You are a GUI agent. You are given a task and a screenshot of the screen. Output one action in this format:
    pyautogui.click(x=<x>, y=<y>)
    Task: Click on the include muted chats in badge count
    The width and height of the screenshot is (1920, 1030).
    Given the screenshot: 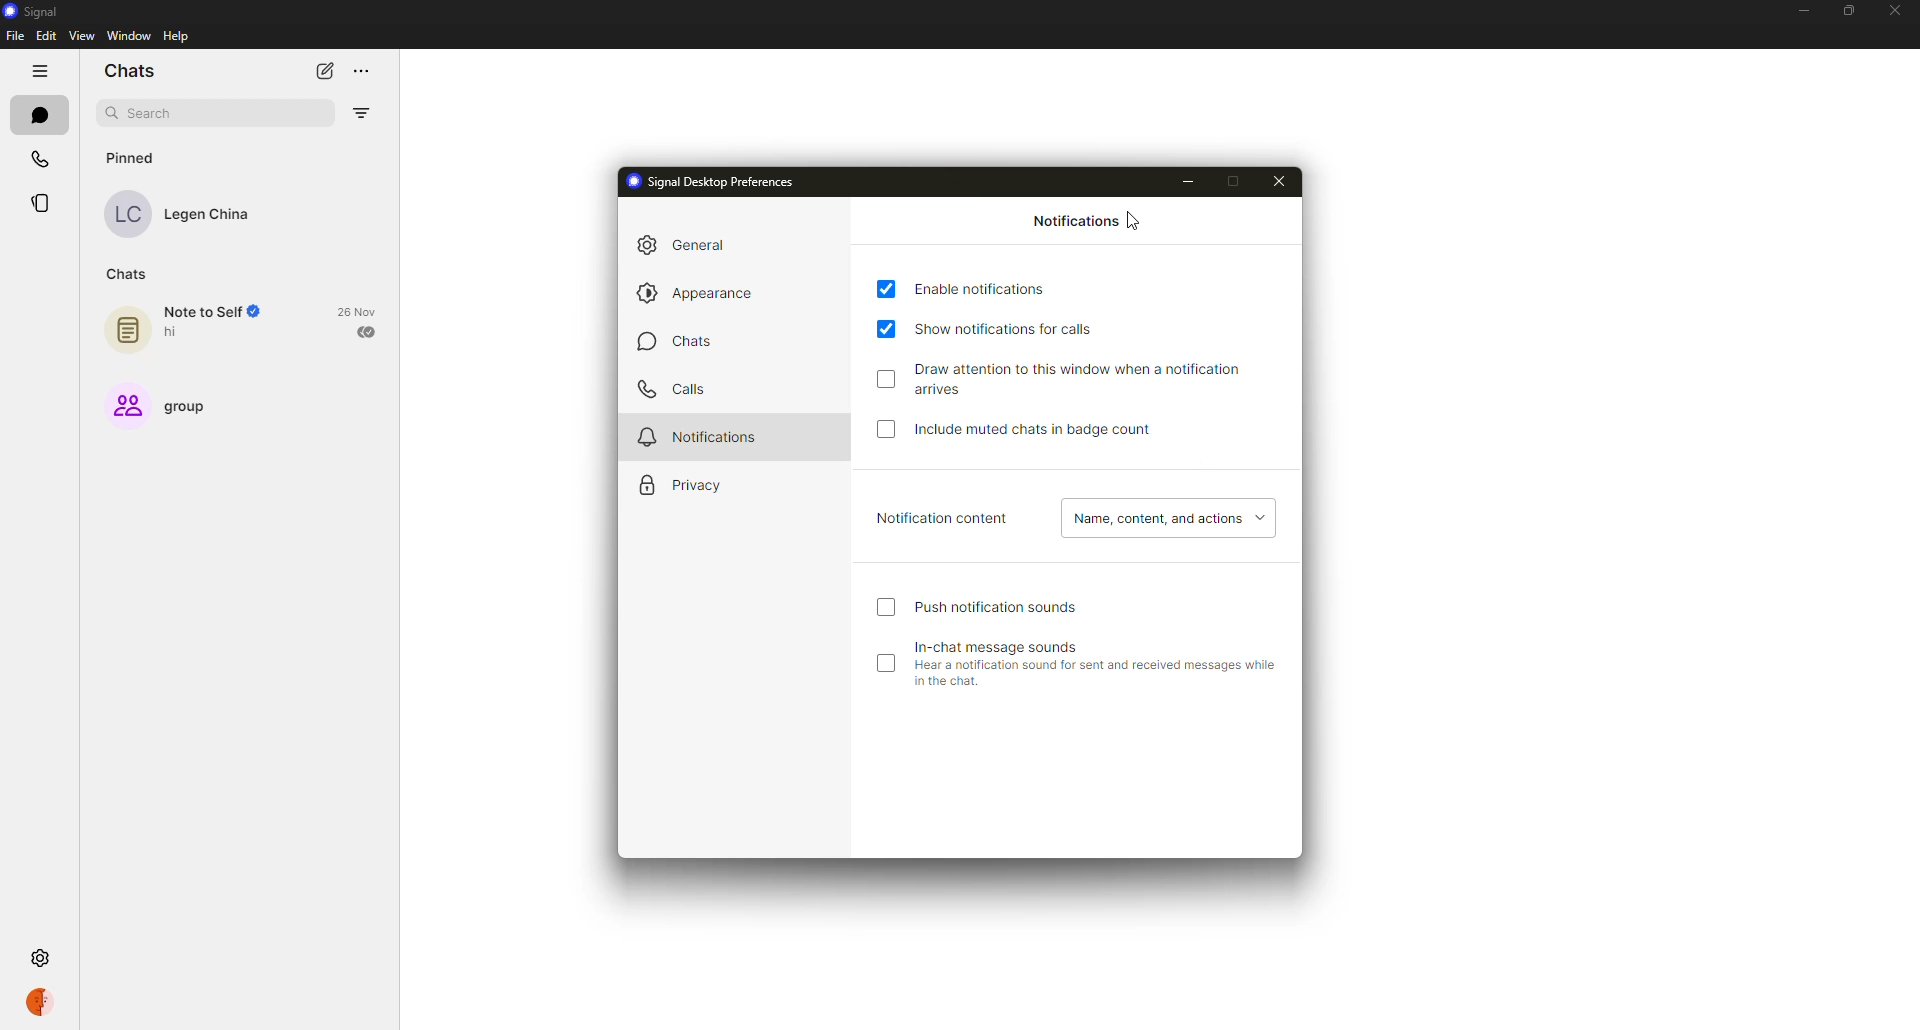 What is the action you would take?
    pyautogui.click(x=1034, y=430)
    